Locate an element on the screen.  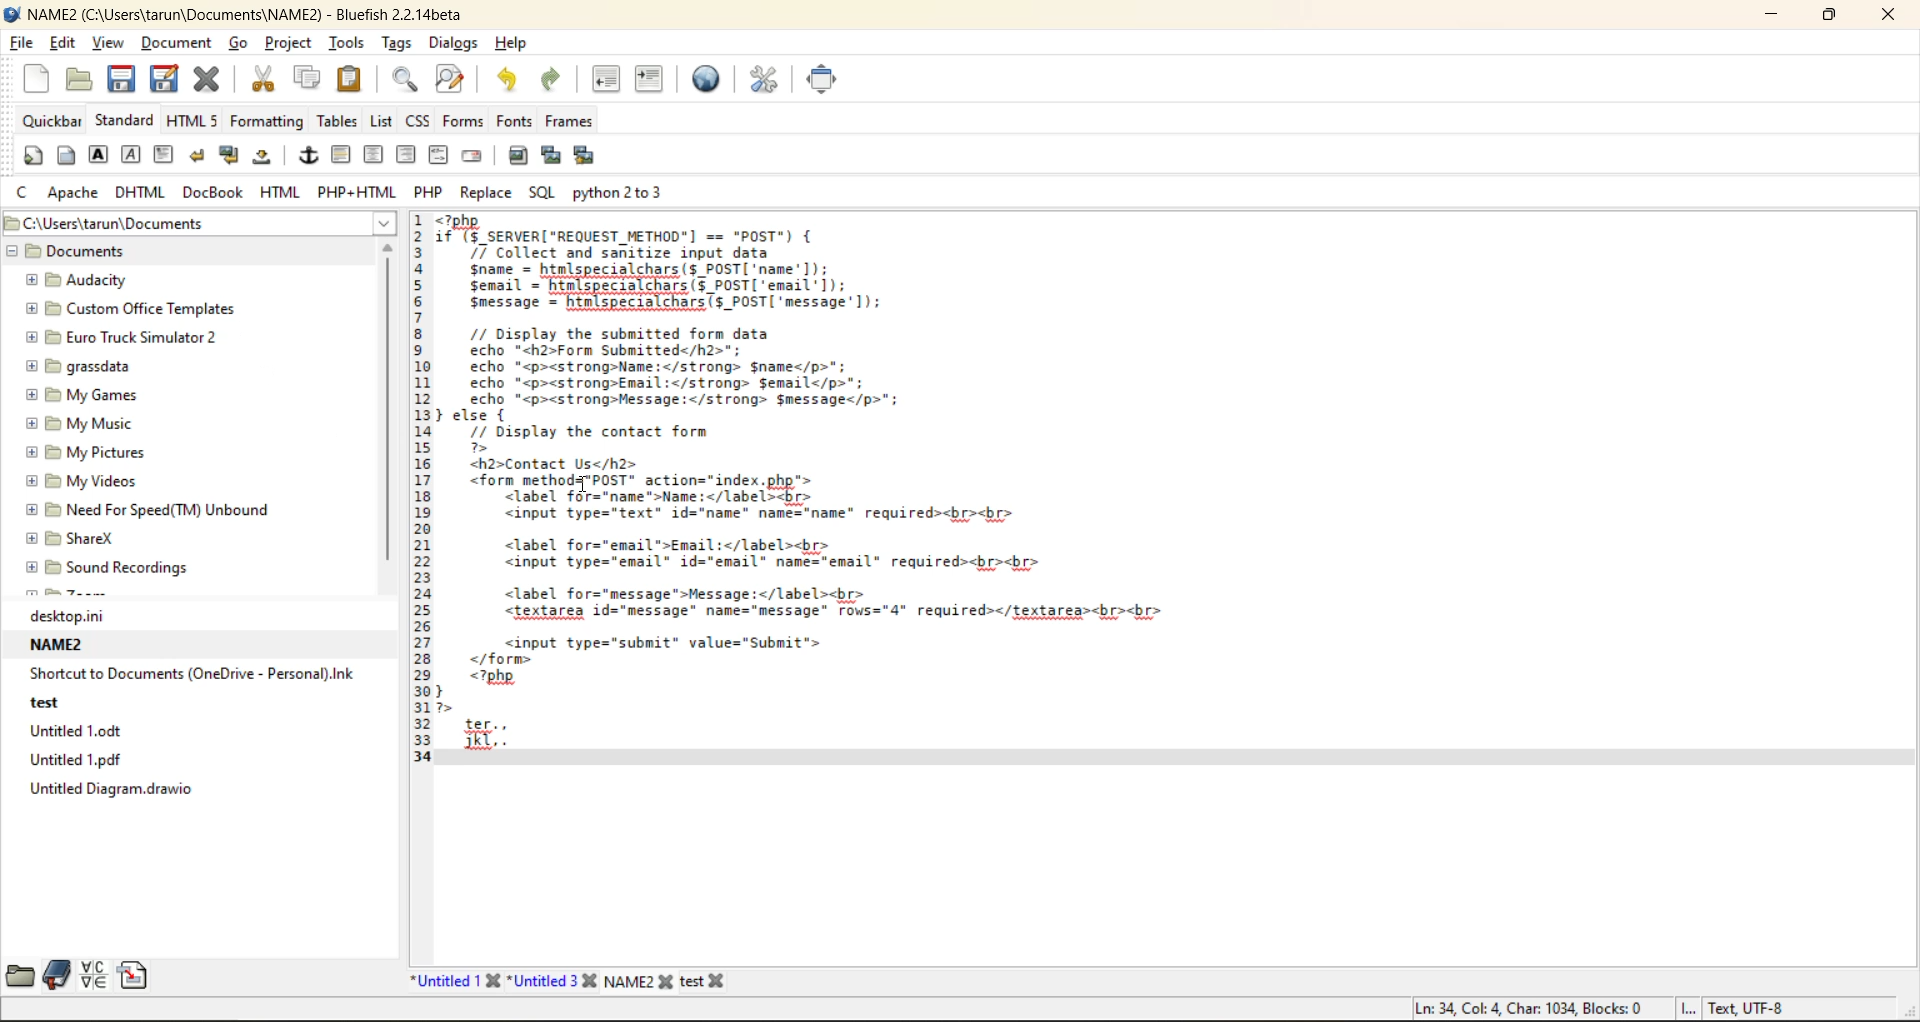
find and replace is located at coordinates (451, 77).